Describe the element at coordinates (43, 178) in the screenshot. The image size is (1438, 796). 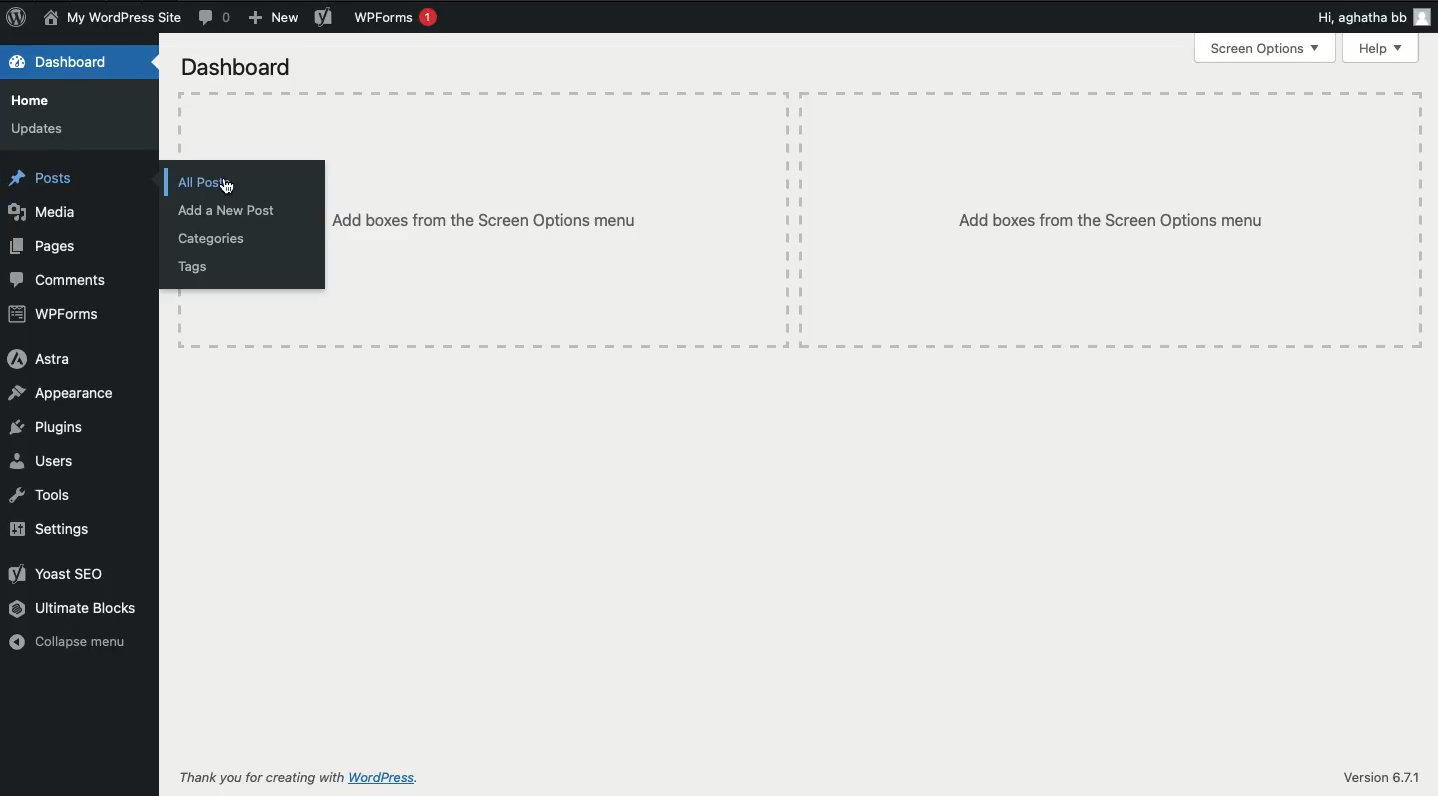
I see `Posts` at that location.